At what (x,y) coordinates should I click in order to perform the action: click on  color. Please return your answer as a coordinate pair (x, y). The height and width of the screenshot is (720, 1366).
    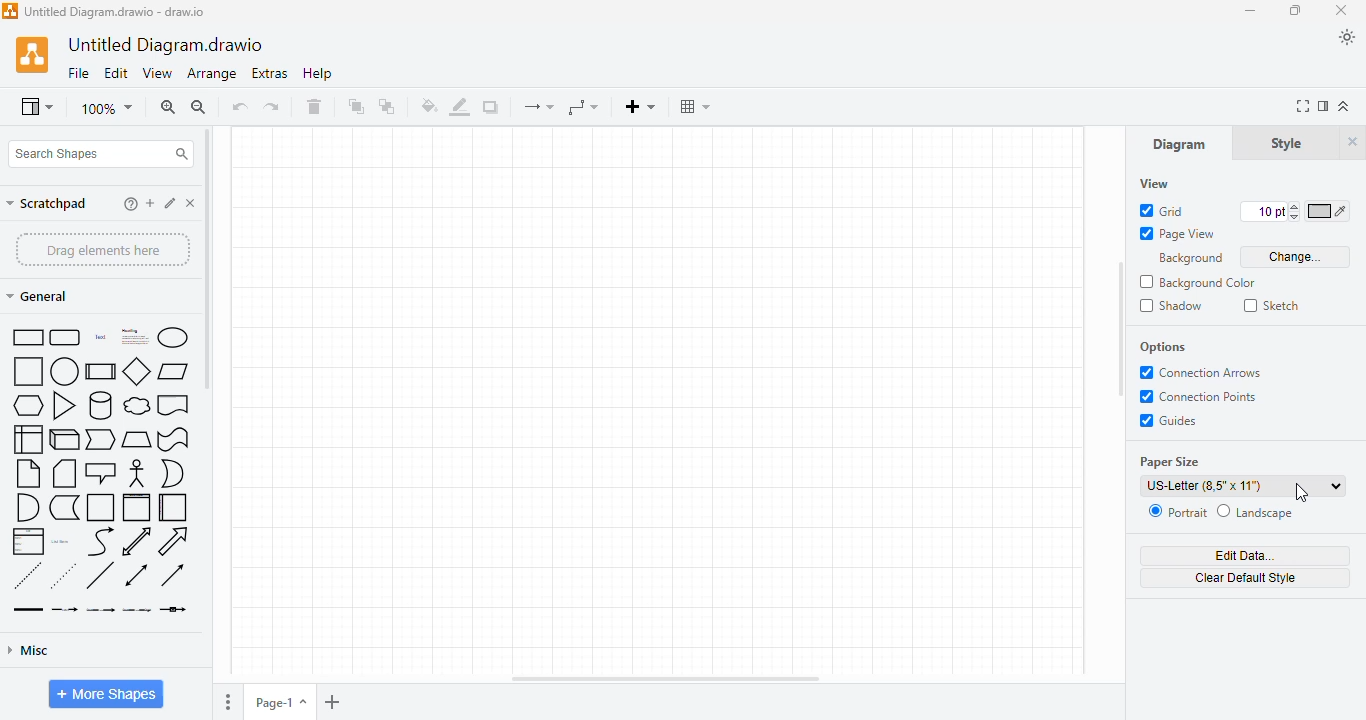
    Looking at the image, I should click on (1328, 211).